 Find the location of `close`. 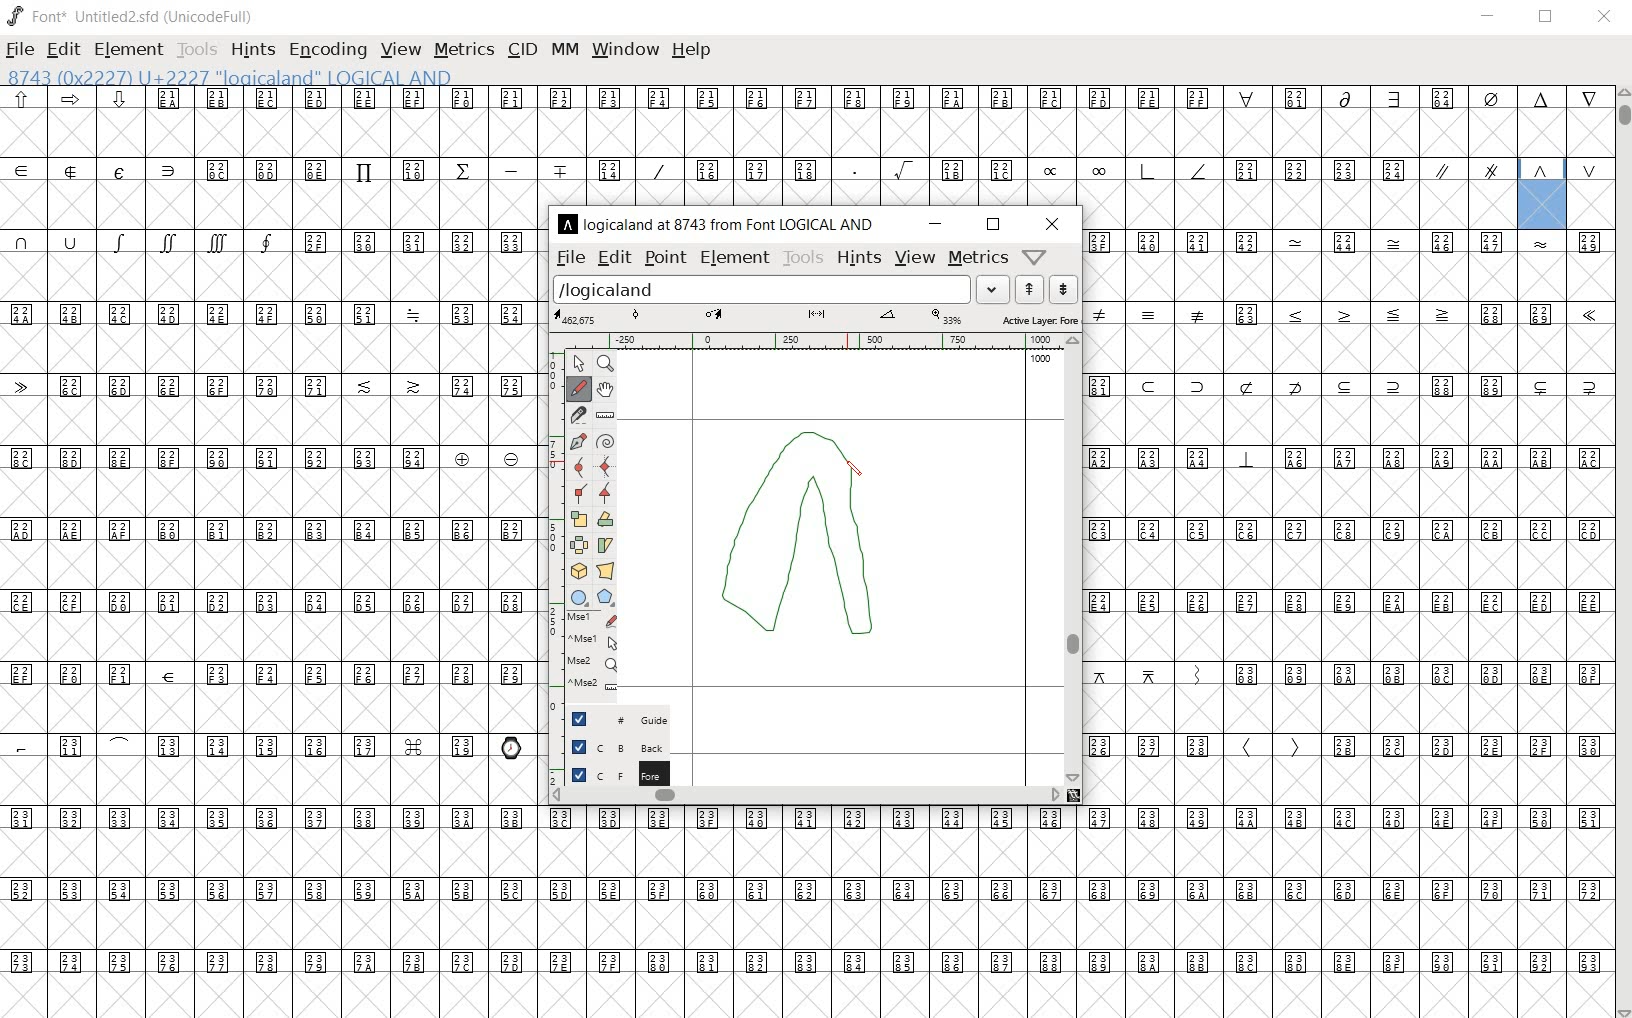

close is located at coordinates (1052, 224).